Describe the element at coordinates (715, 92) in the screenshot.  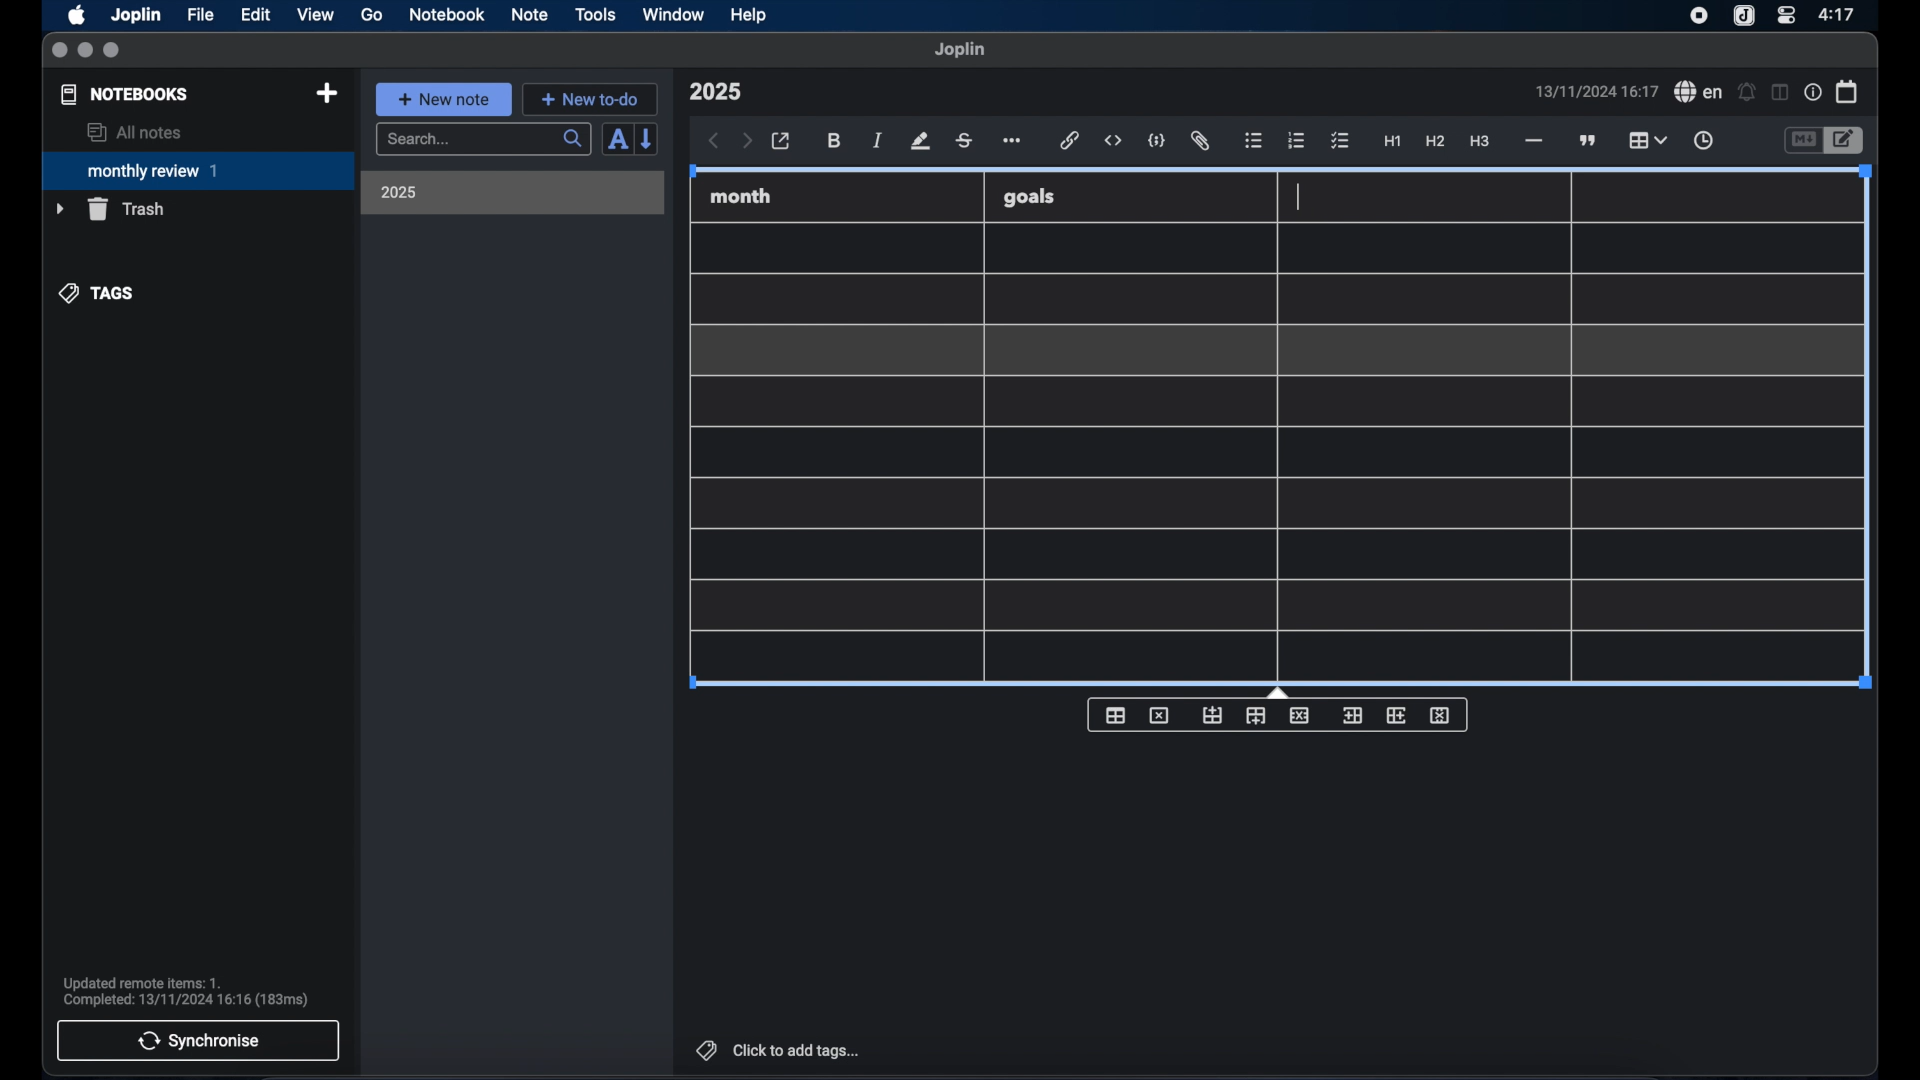
I see `note title` at that location.